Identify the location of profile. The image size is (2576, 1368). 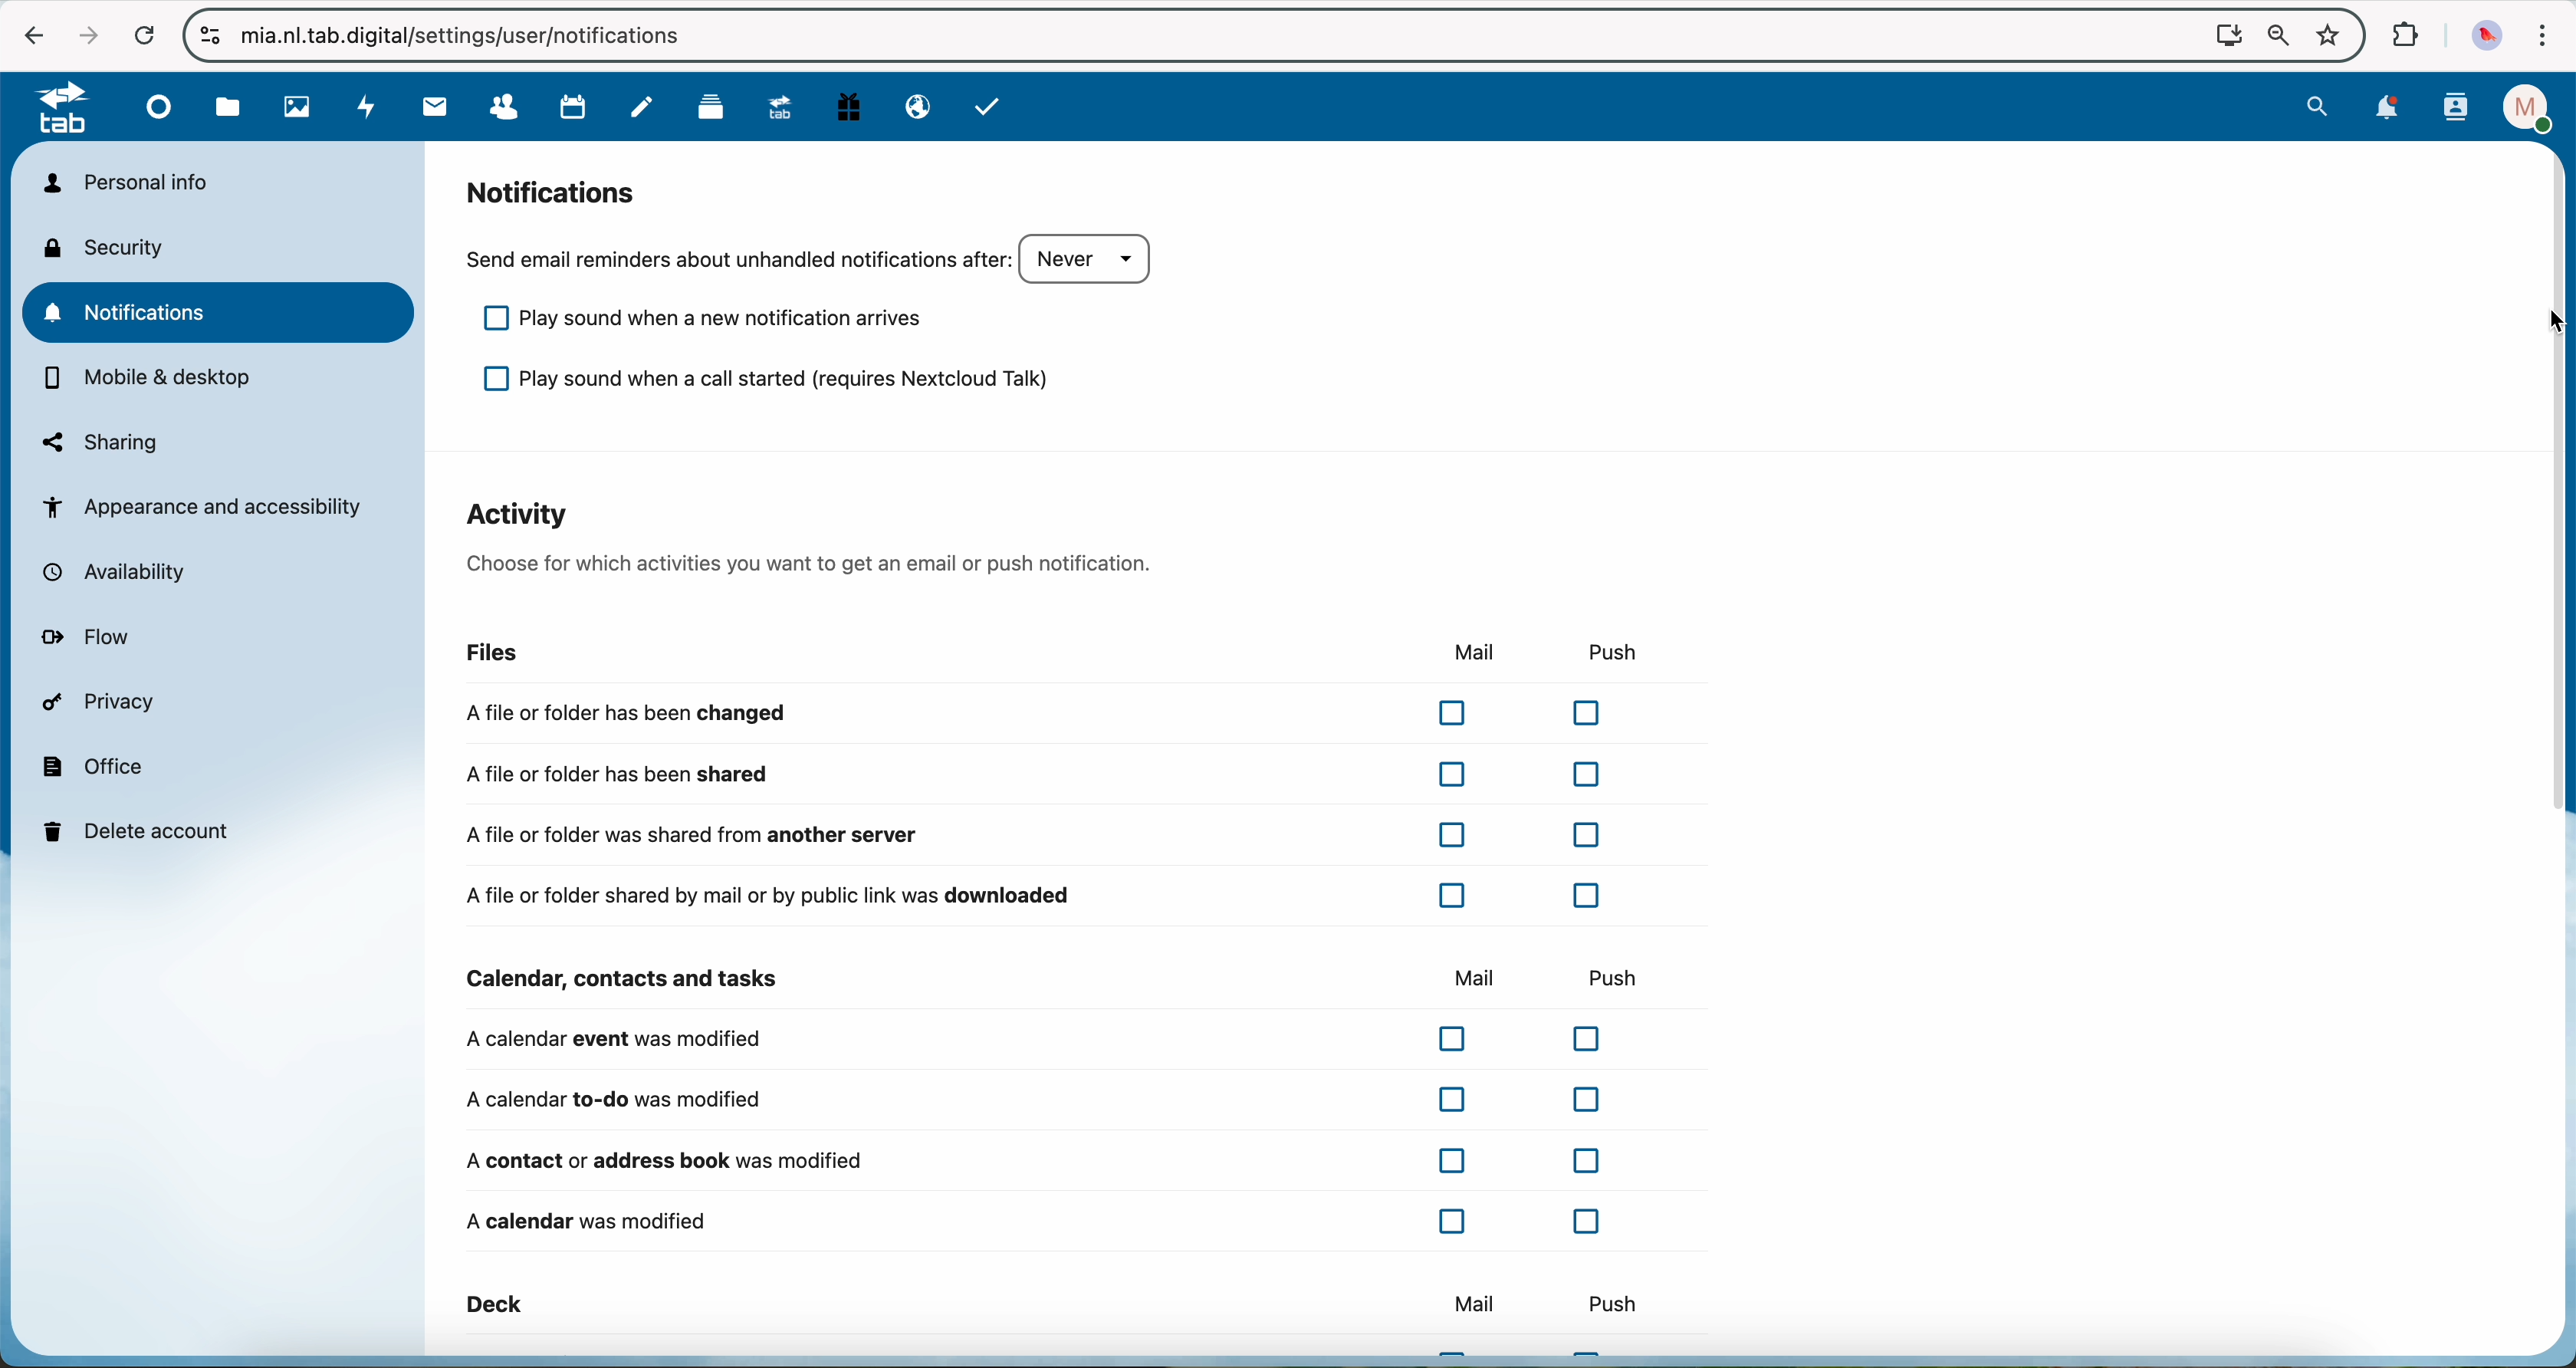
(2521, 108).